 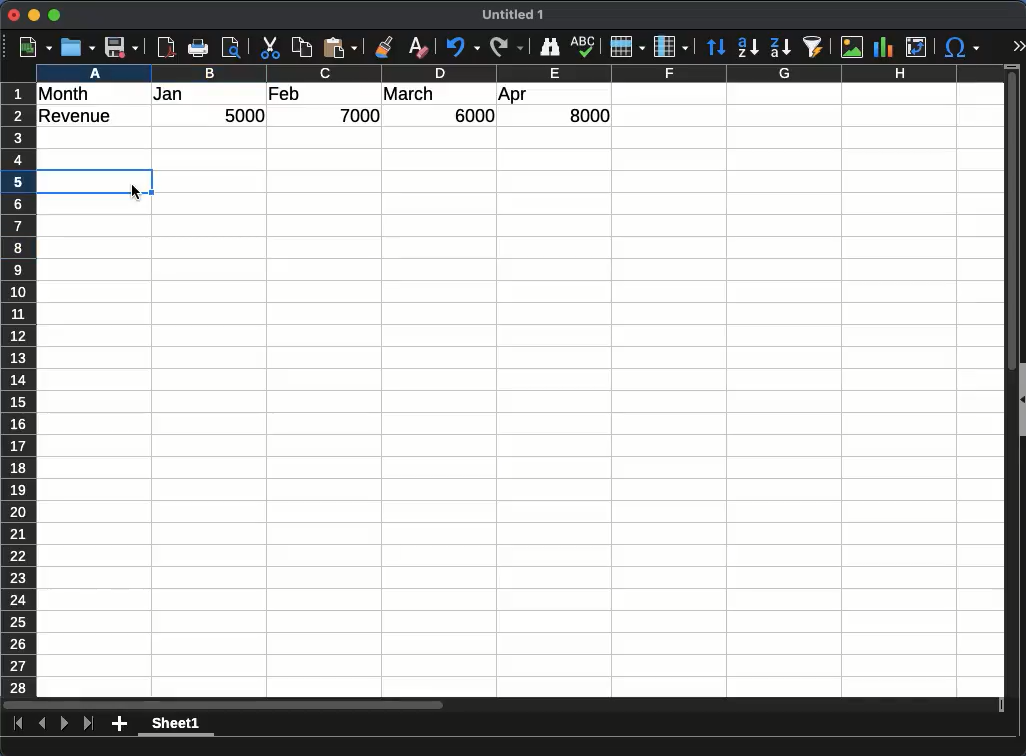 I want to click on Horizontal scroll, so click(x=503, y=705).